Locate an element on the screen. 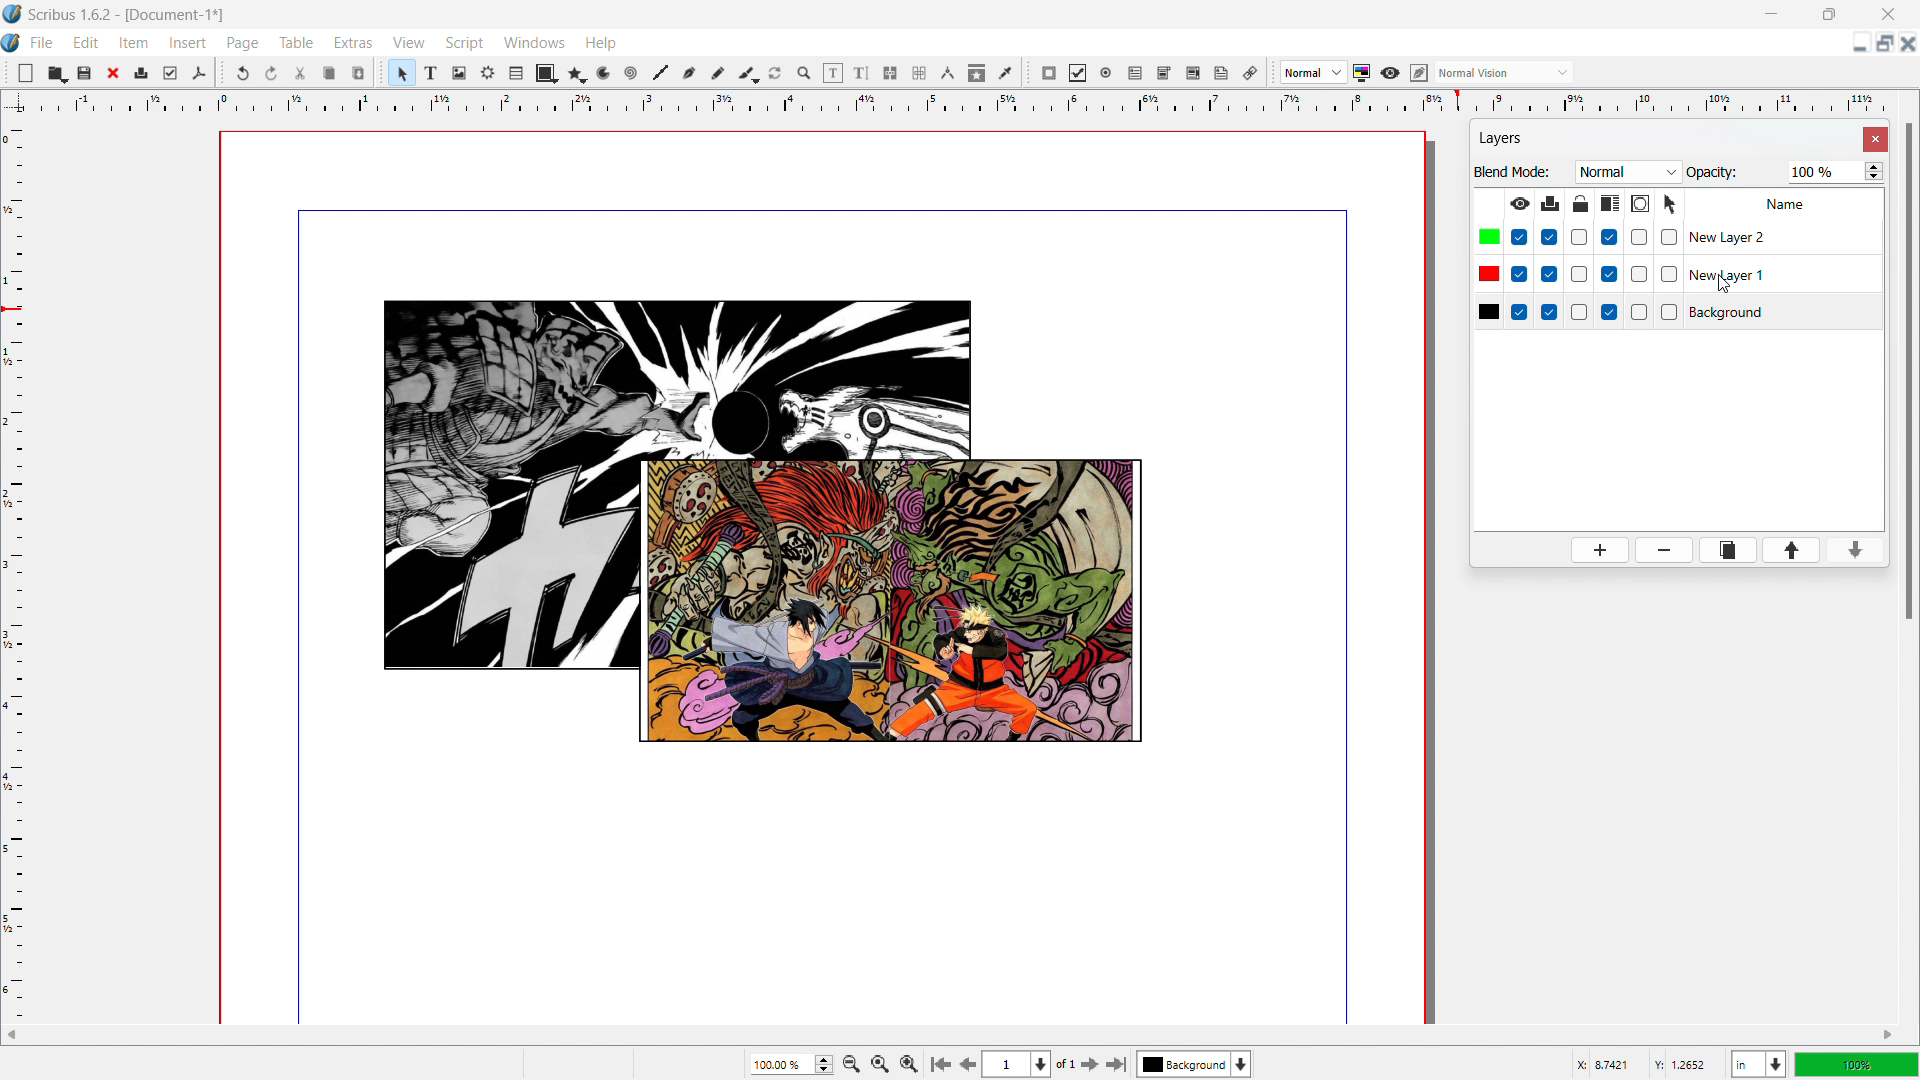  move toolbox is located at coordinates (1271, 73).